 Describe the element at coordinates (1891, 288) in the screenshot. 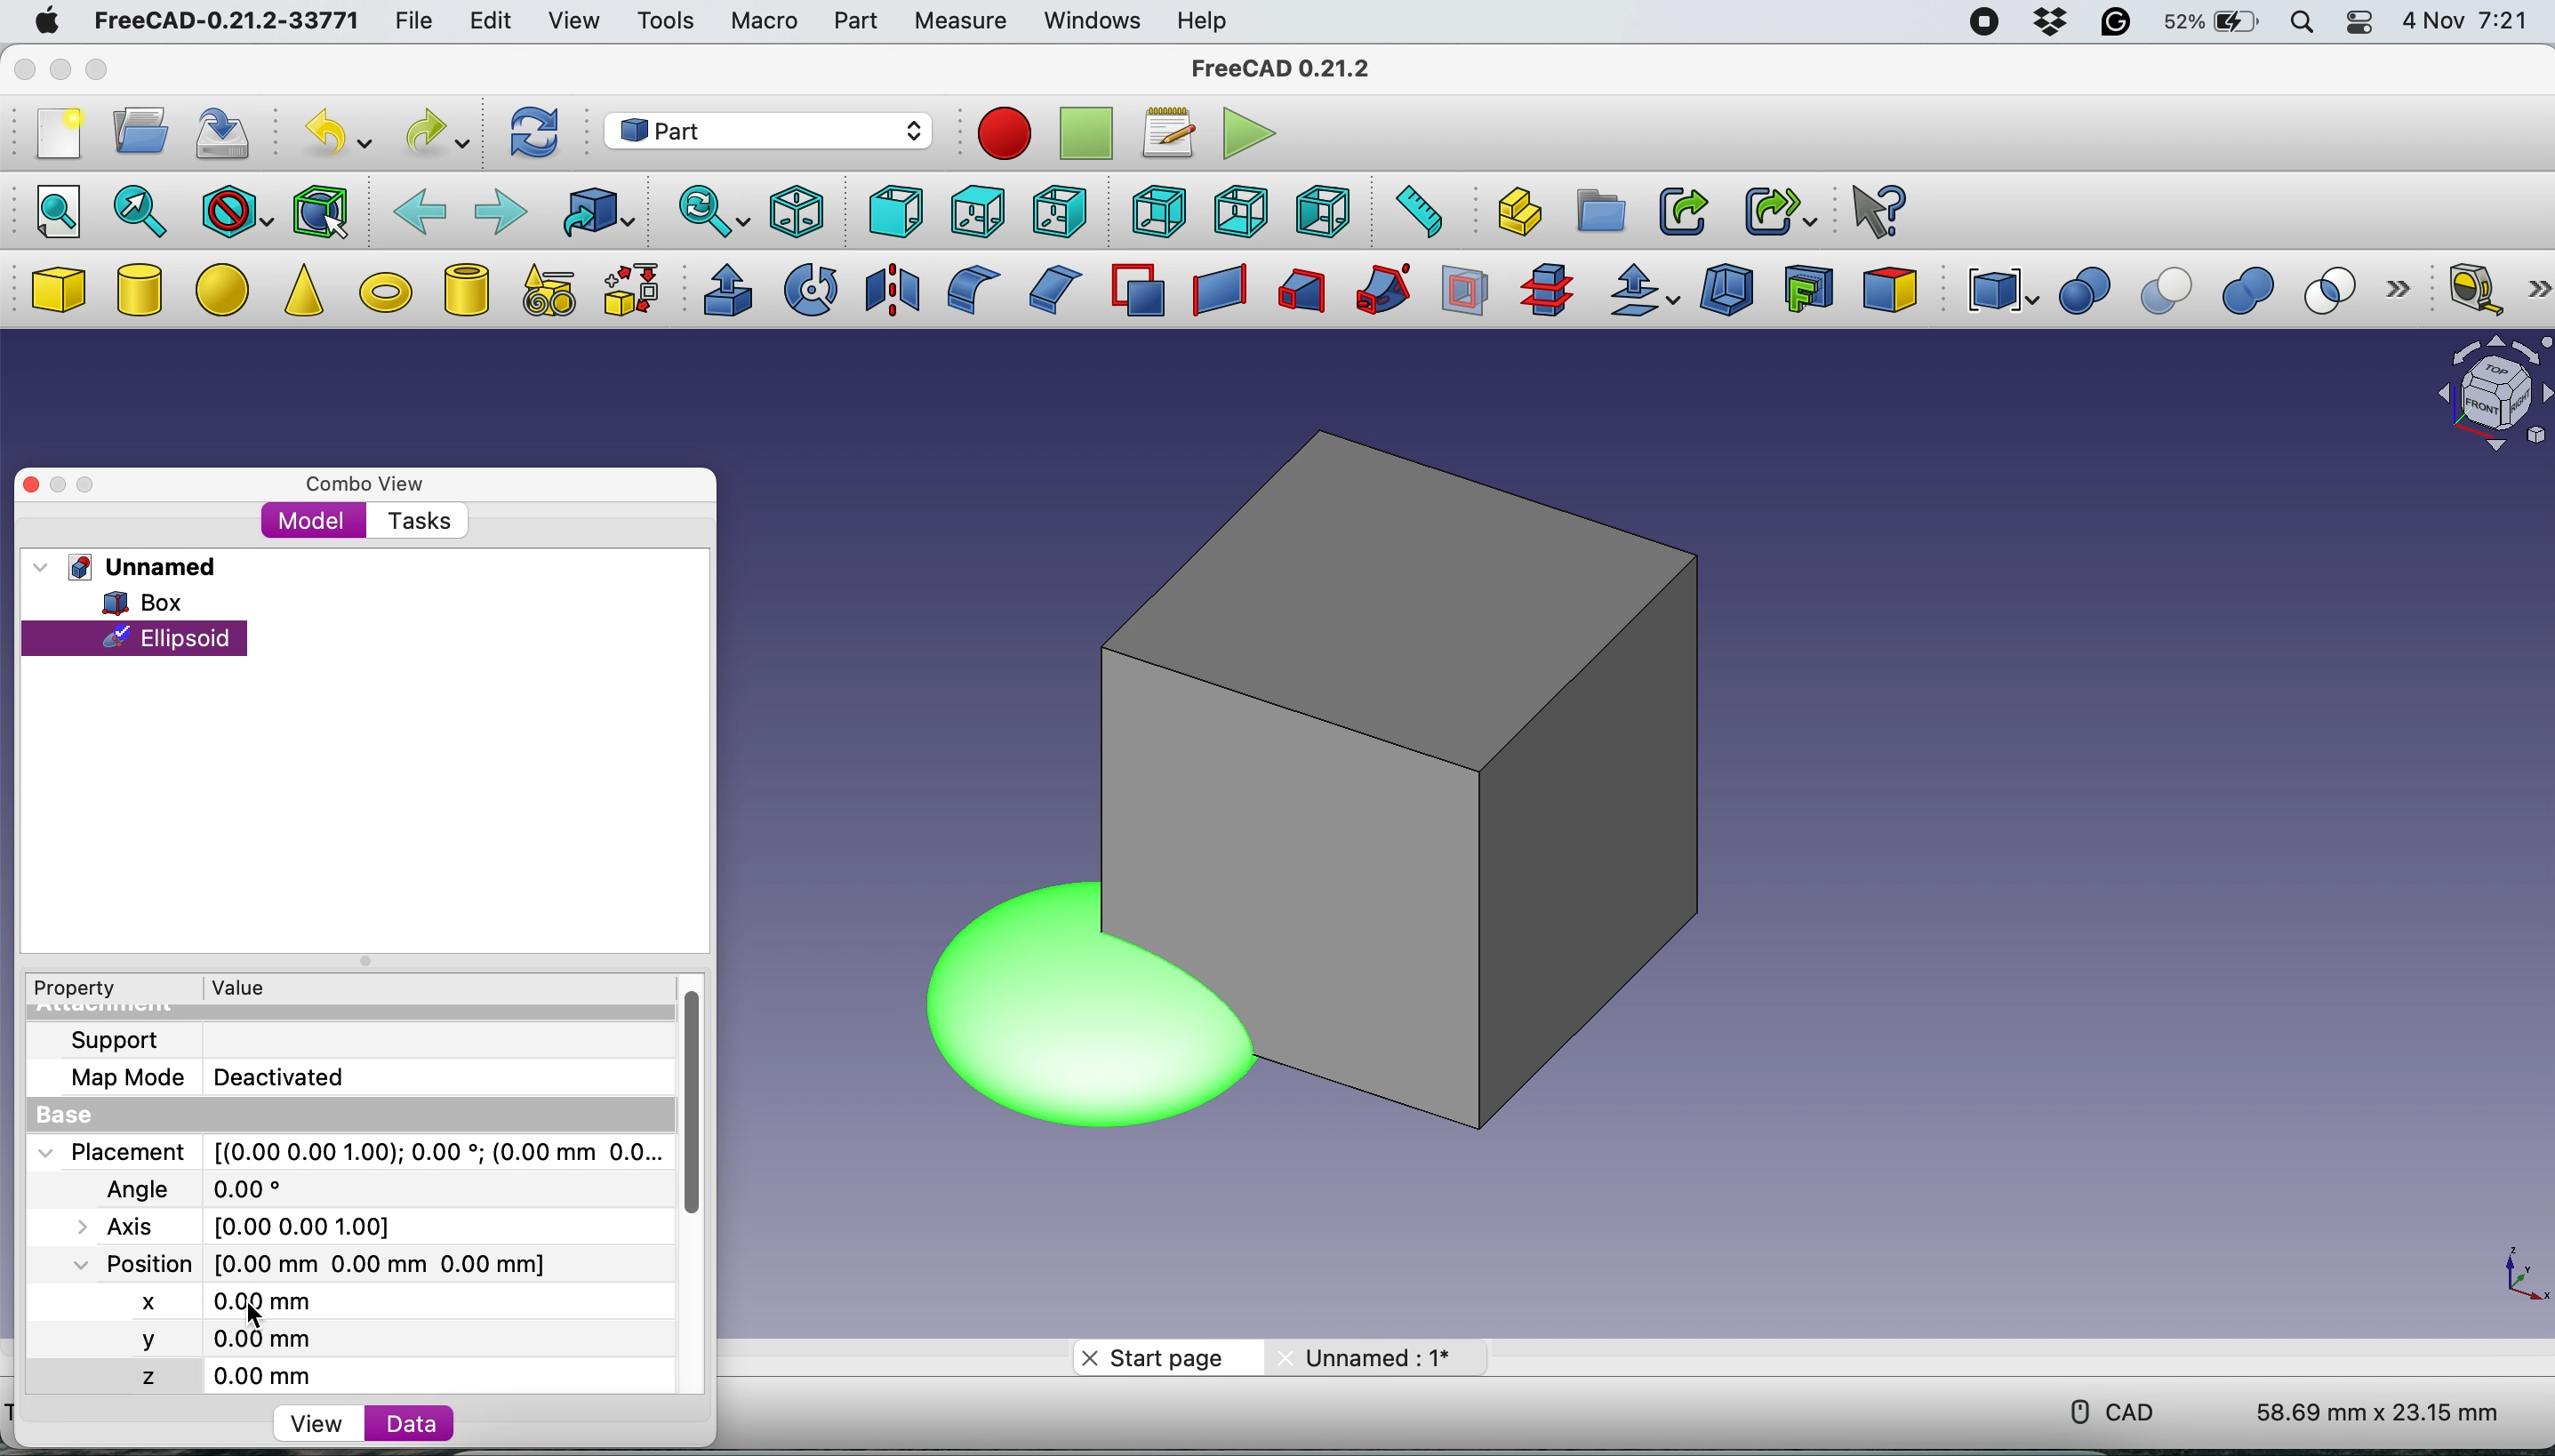

I see `color per face` at that location.